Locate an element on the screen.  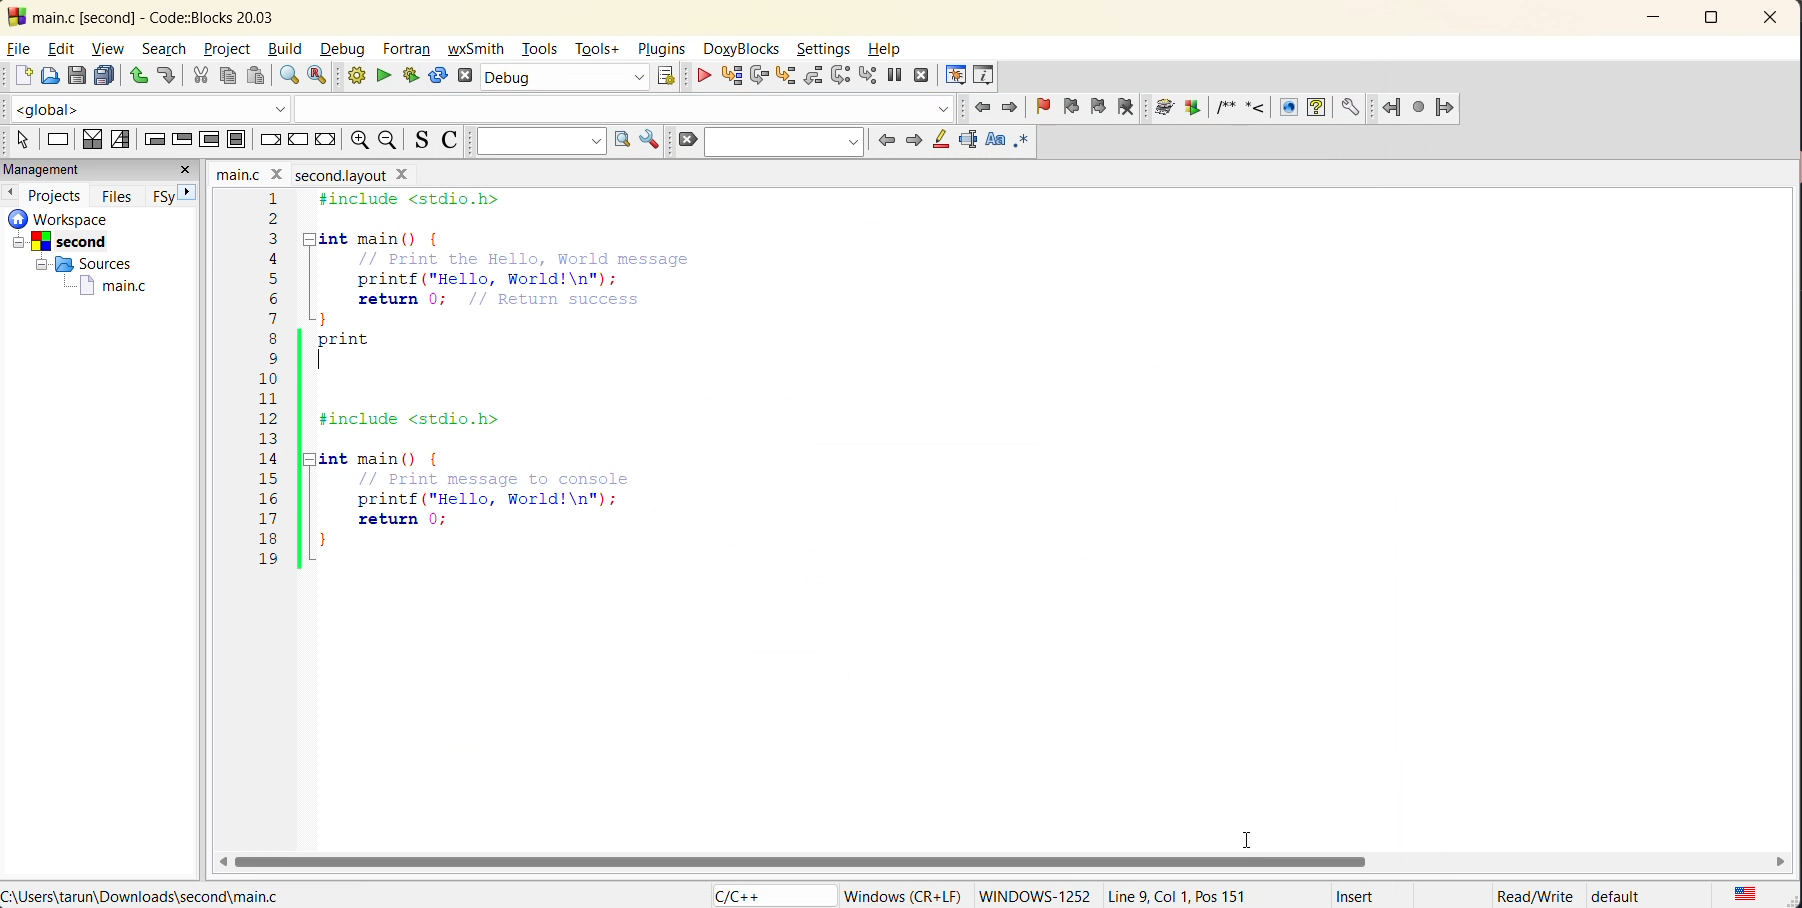
fortran is located at coordinates (410, 51).